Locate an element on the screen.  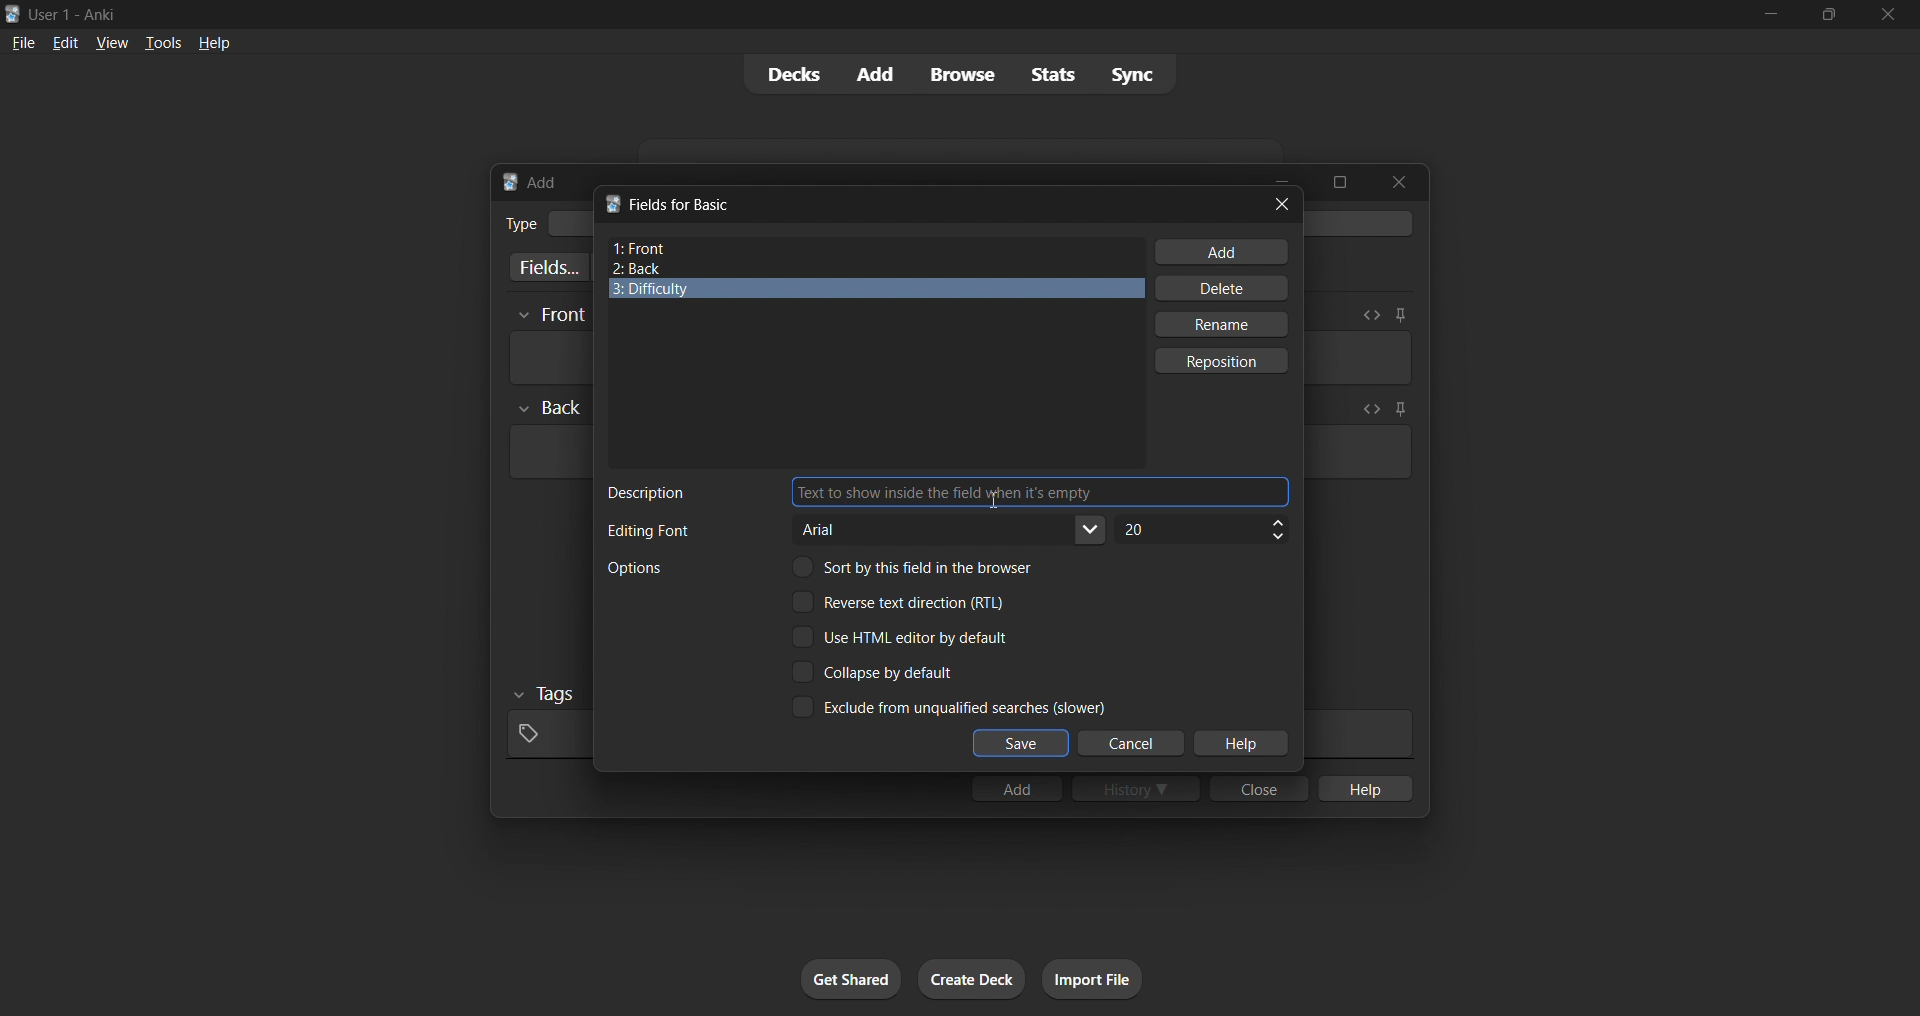
view is located at coordinates (112, 42).